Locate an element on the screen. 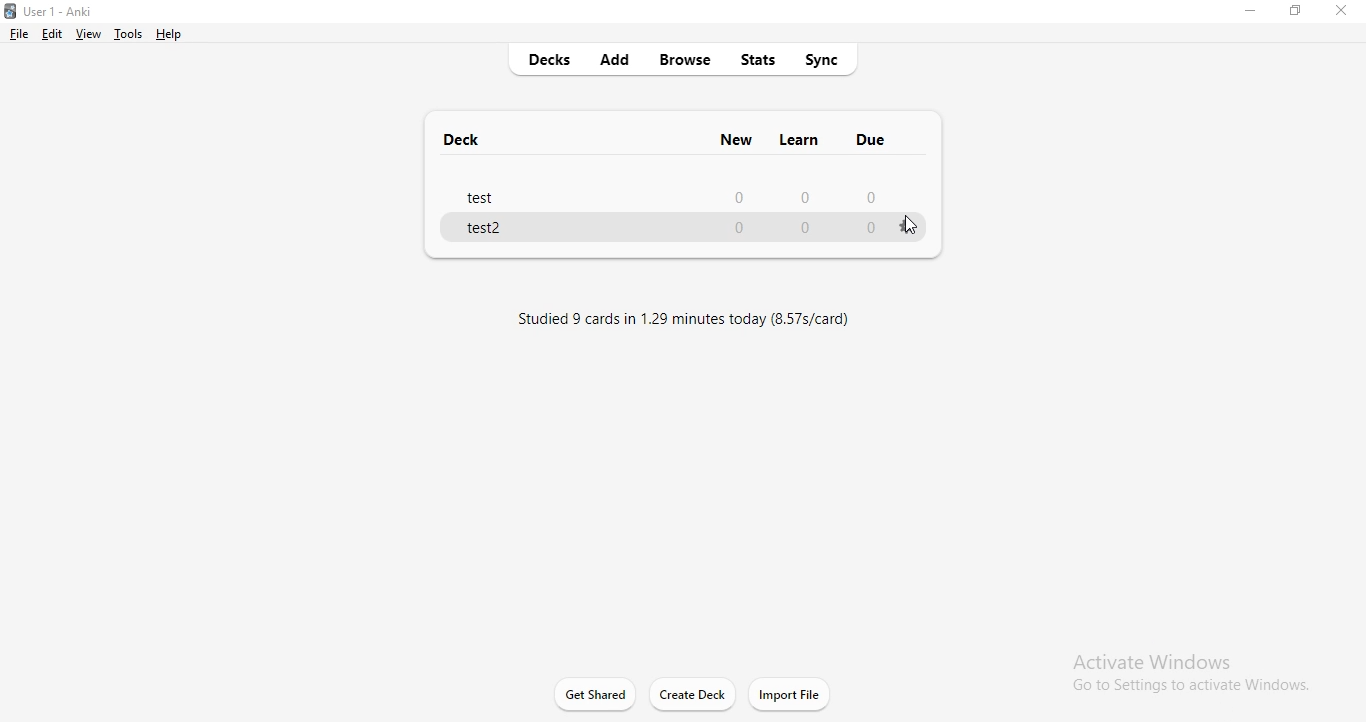  deck is located at coordinates (463, 135).